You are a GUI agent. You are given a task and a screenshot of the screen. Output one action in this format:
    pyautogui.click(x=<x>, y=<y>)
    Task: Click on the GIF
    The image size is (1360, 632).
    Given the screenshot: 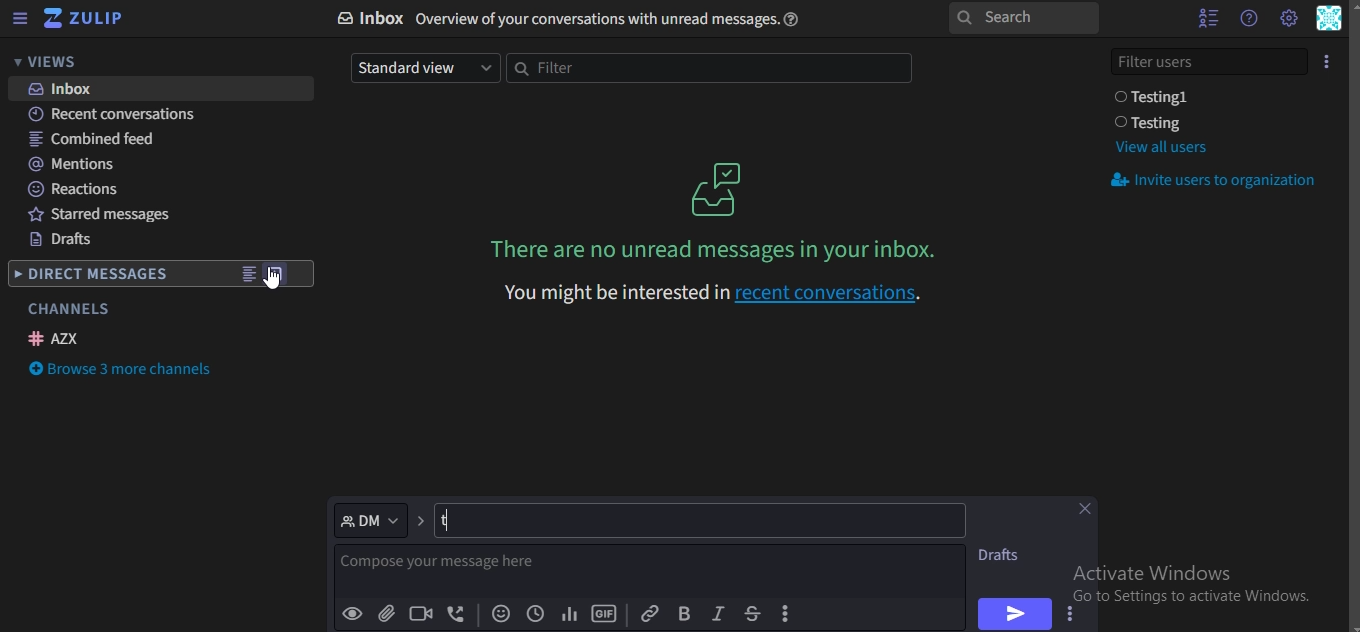 What is the action you would take?
    pyautogui.click(x=604, y=614)
    